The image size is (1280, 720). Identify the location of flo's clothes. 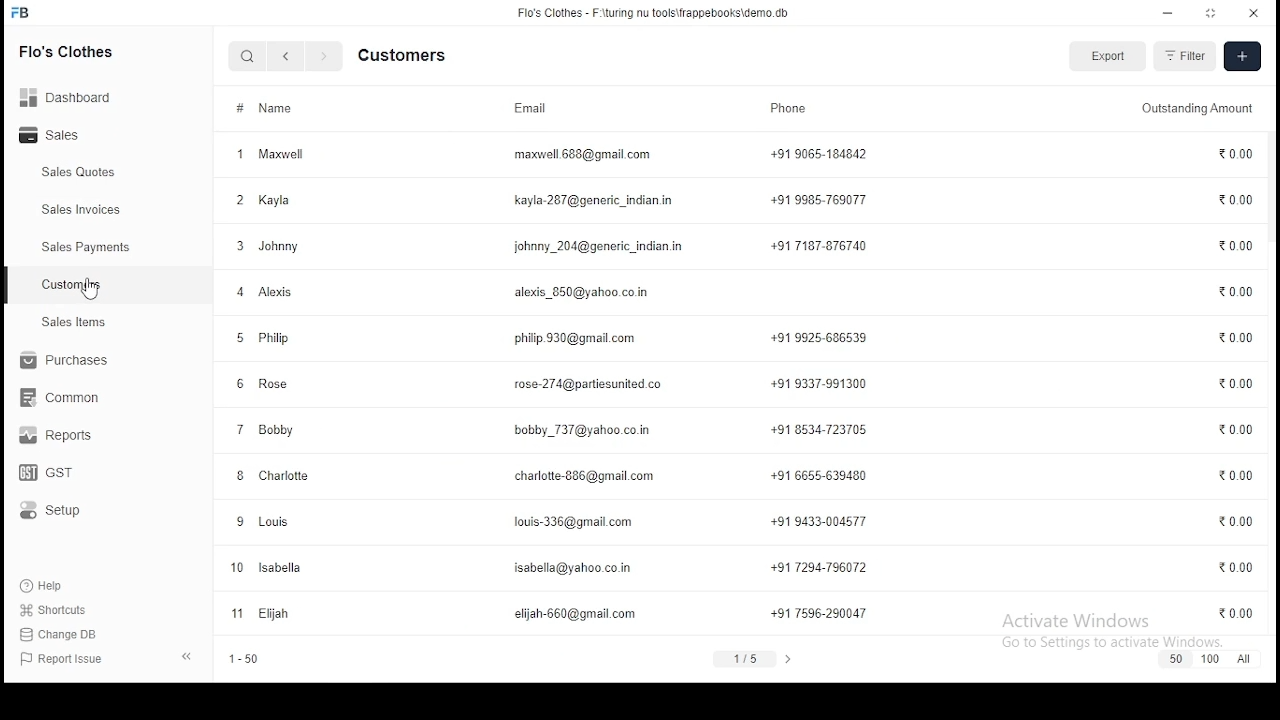
(67, 53).